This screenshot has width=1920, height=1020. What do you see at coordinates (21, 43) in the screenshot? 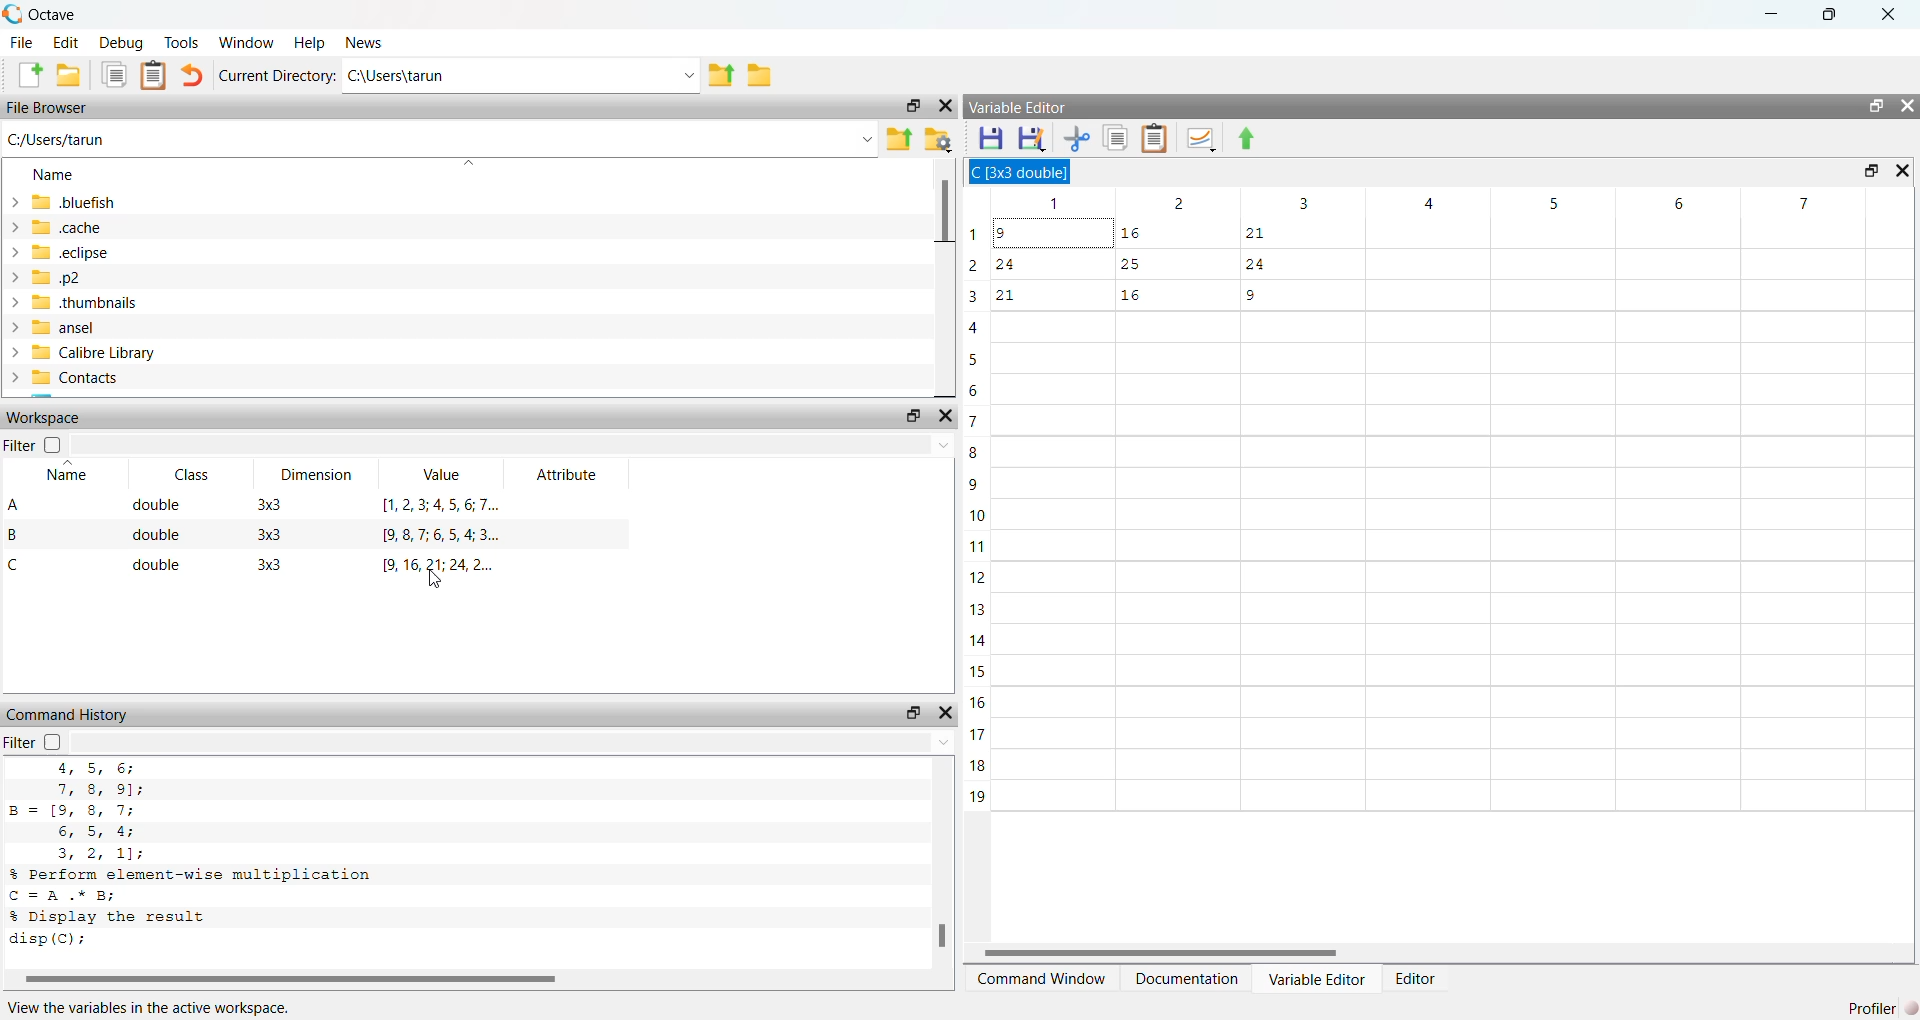
I see `File` at bounding box center [21, 43].